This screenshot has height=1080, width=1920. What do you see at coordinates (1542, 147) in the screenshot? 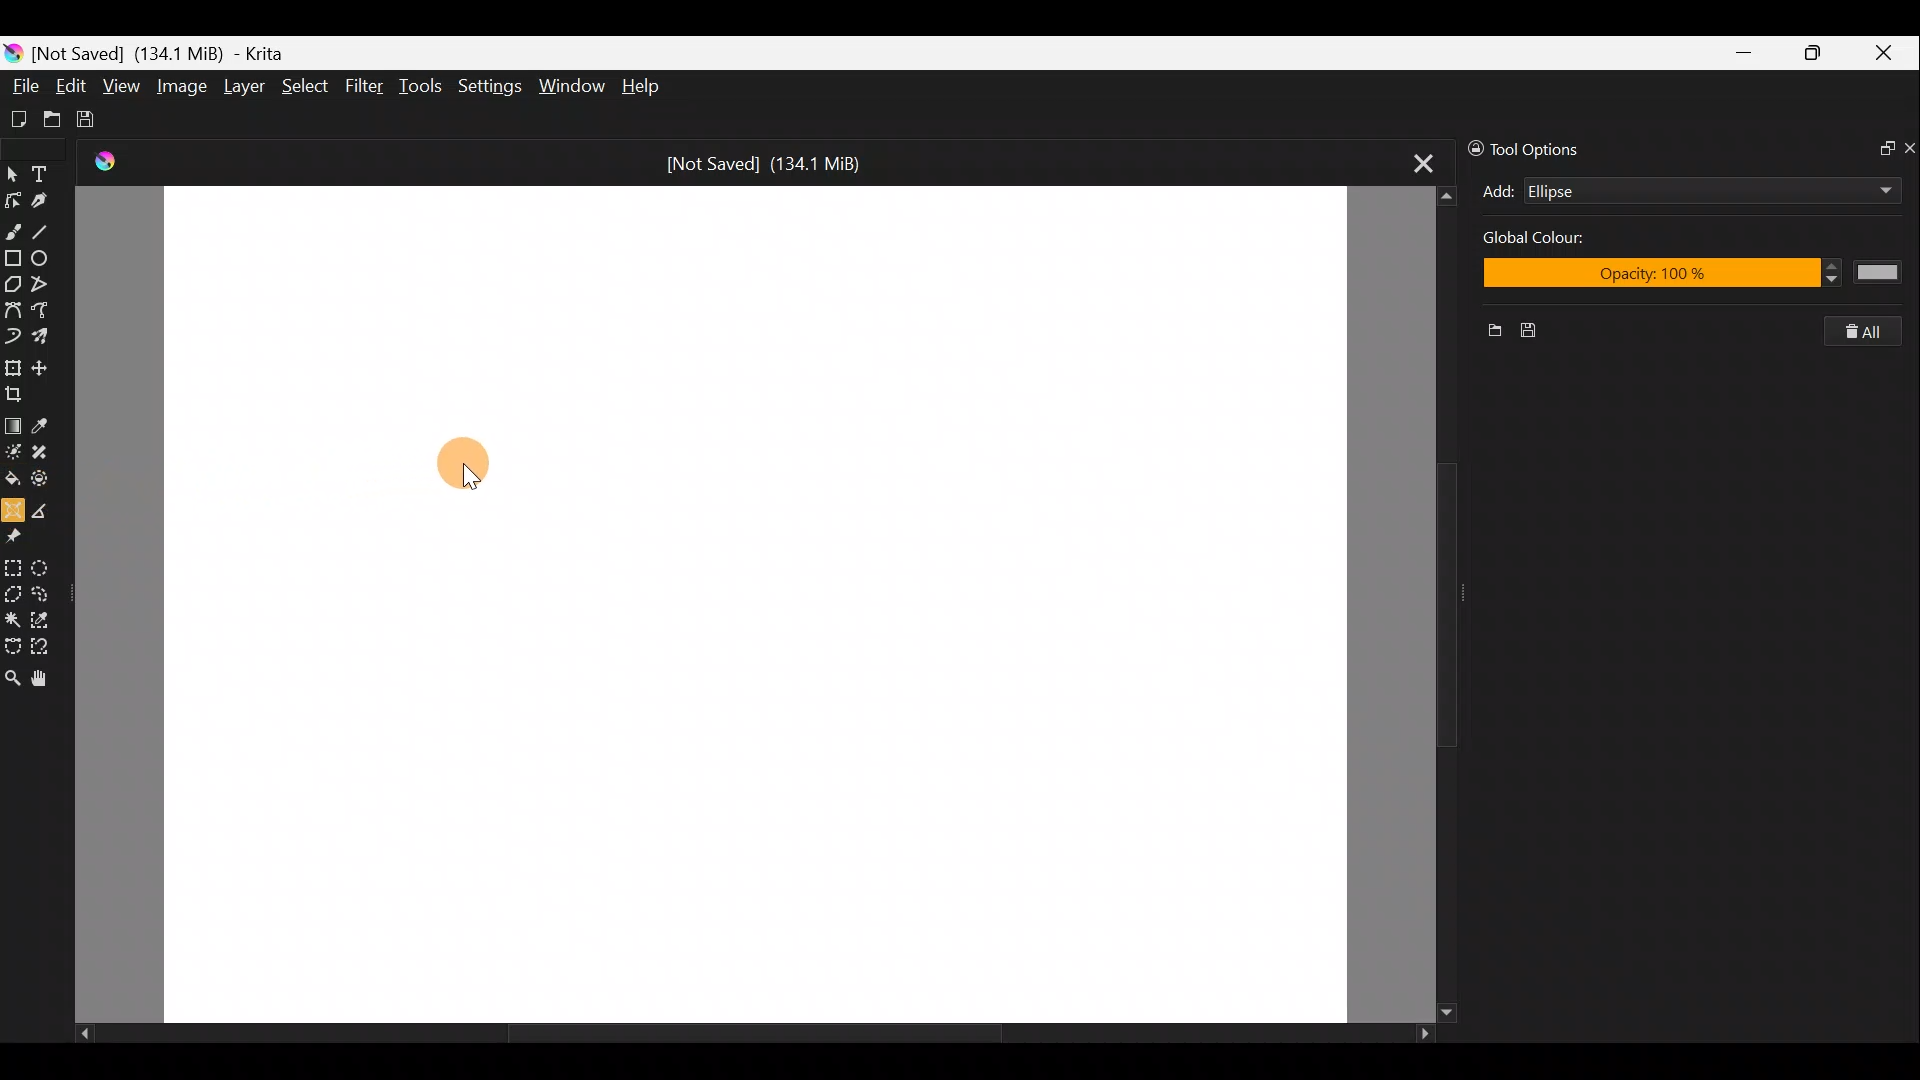
I see `Tool options` at bounding box center [1542, 147].